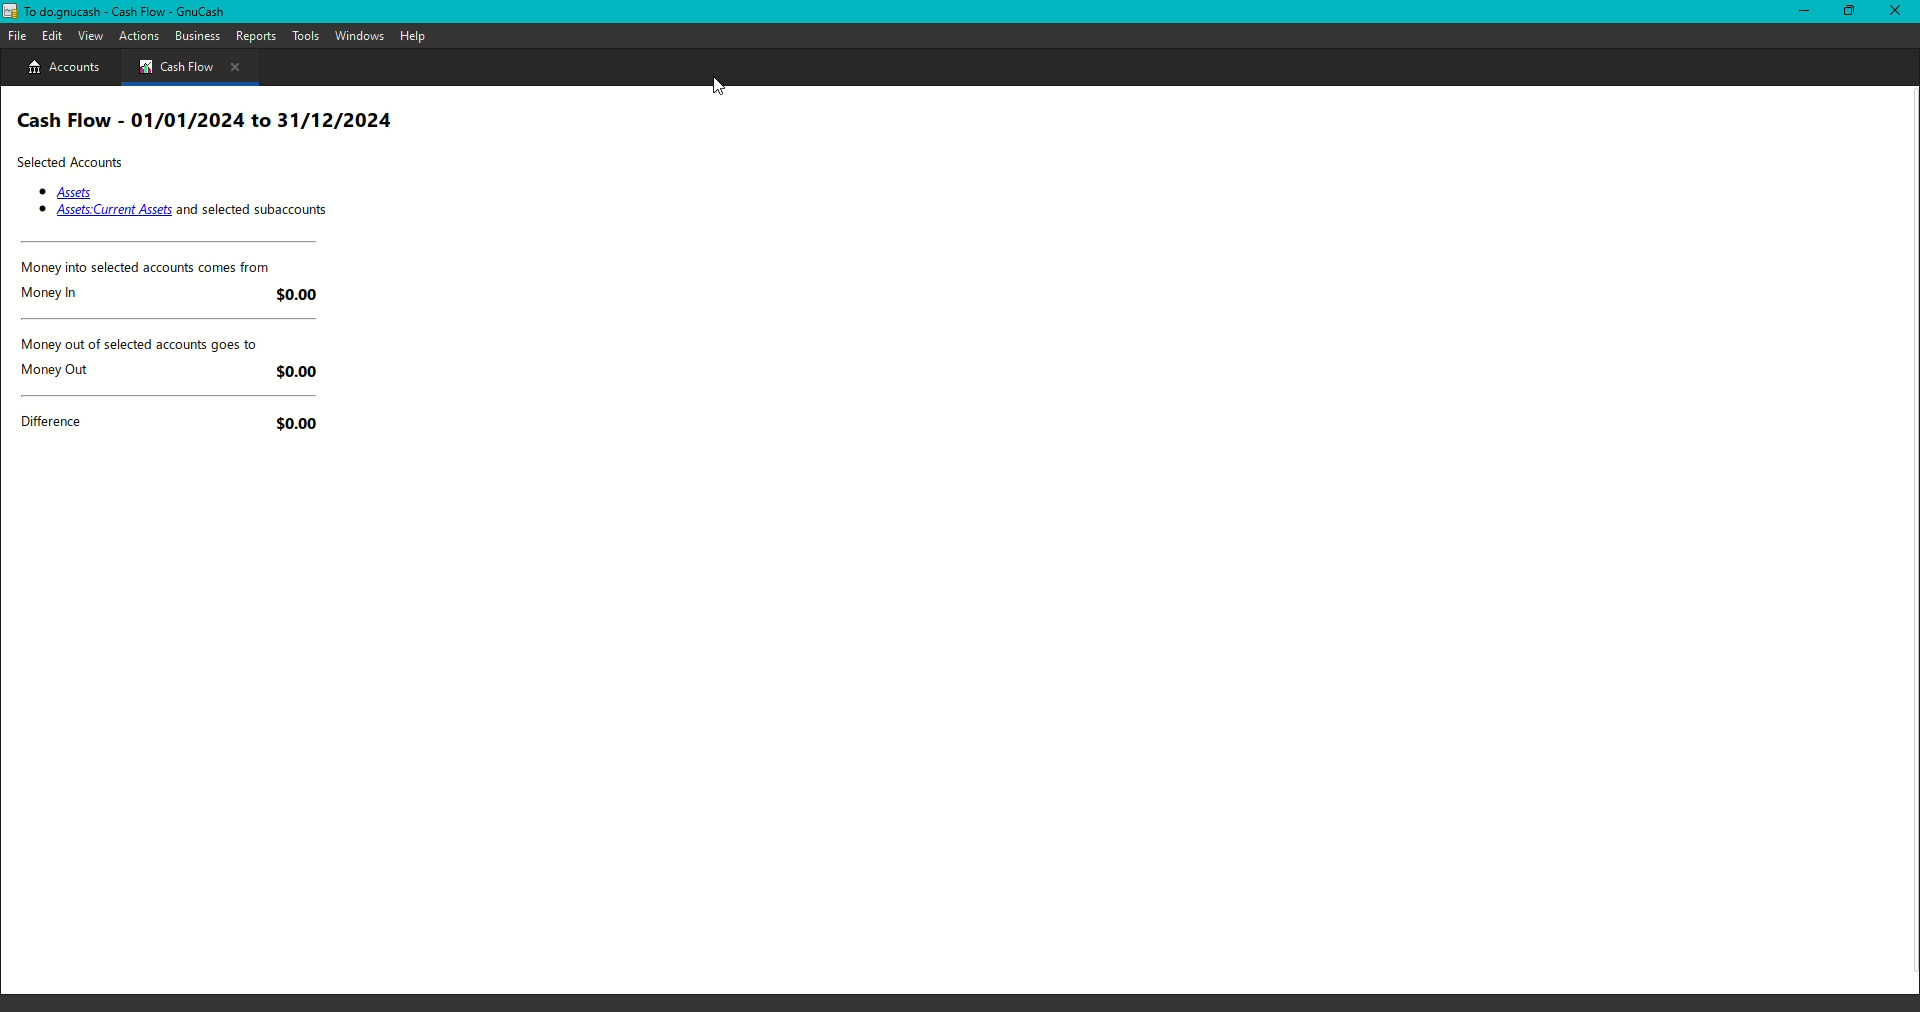 The width and height of the screenshot is (1920, 1012). Describe the element at coordinates (65, 191) in the screenshot. I see `Assets` at that location.